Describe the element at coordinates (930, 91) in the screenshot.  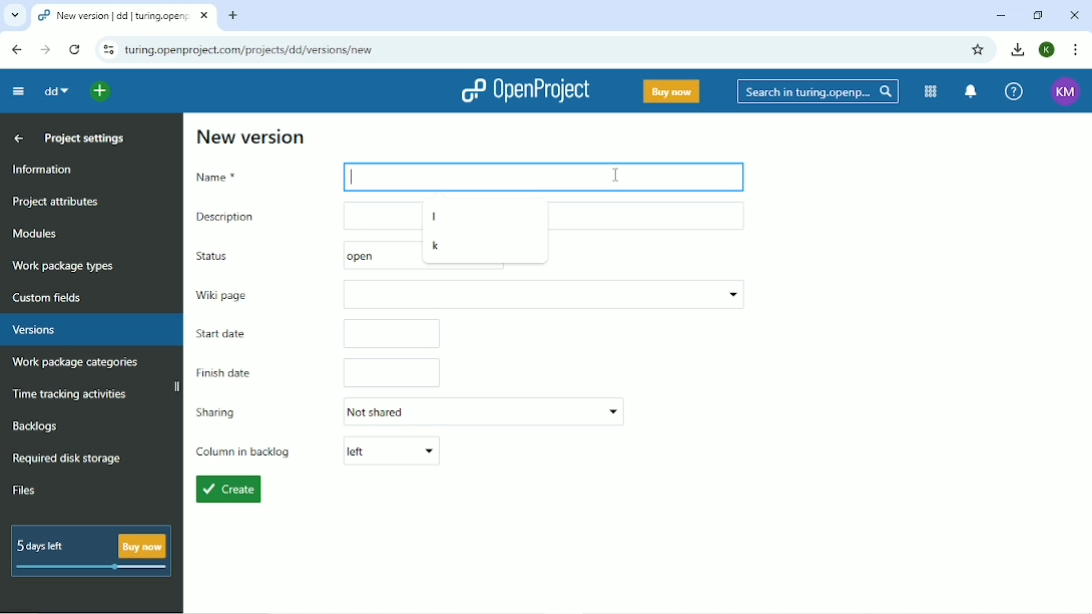
I see `Modules` at that location.